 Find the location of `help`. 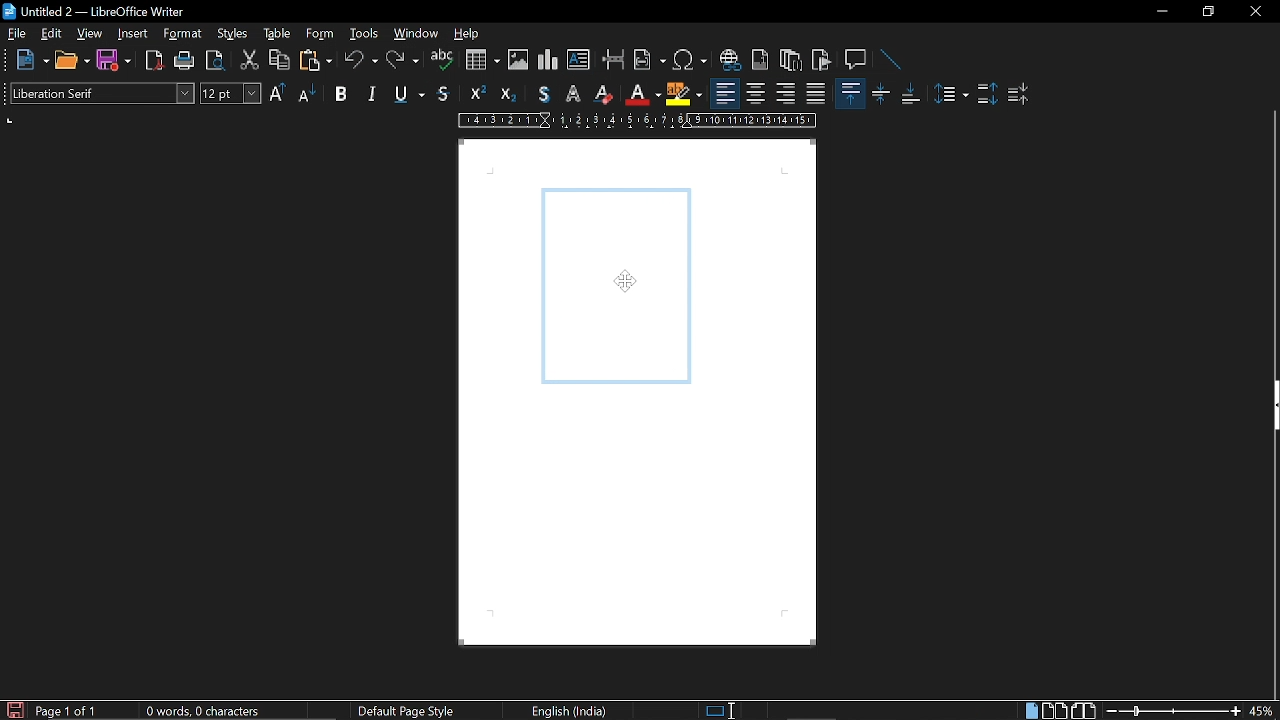

help is located at coordinates (469, 37).